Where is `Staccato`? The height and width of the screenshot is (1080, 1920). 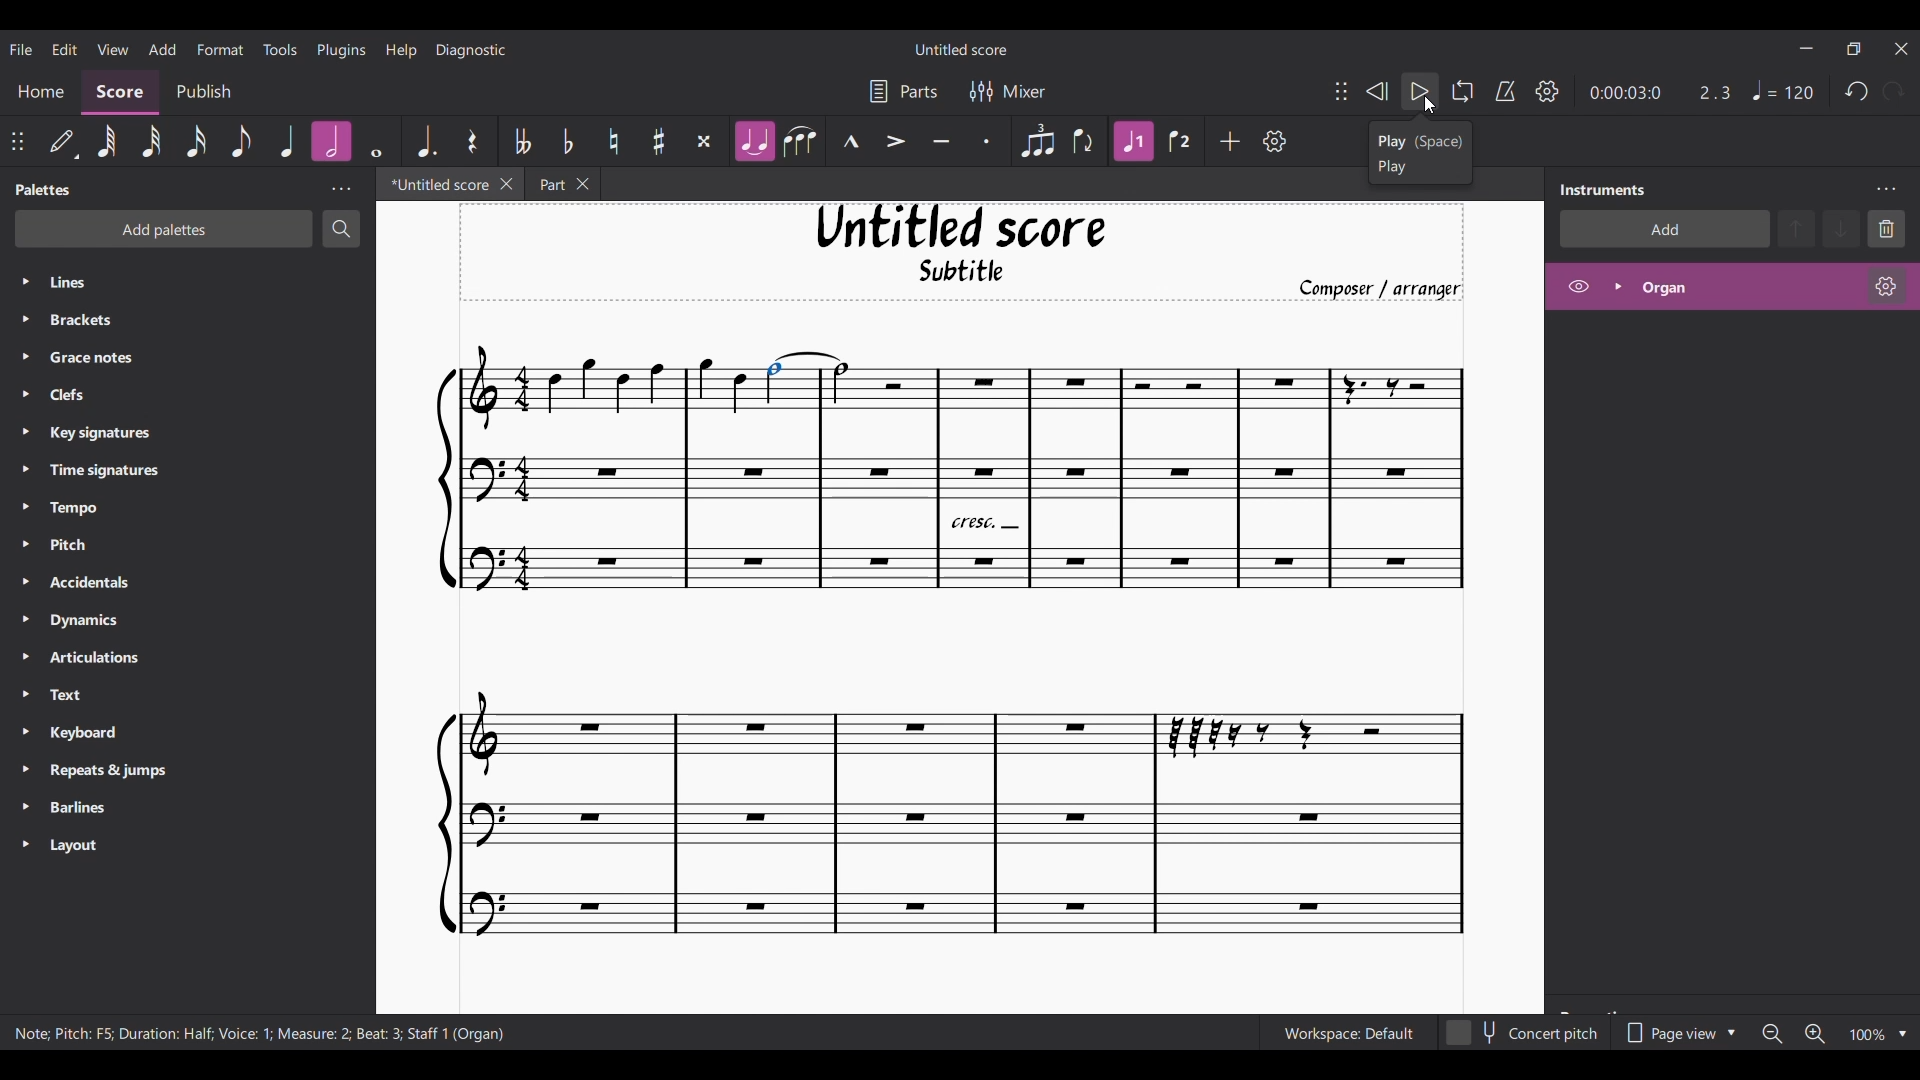
Staccato is located at coordinates (987, 141).